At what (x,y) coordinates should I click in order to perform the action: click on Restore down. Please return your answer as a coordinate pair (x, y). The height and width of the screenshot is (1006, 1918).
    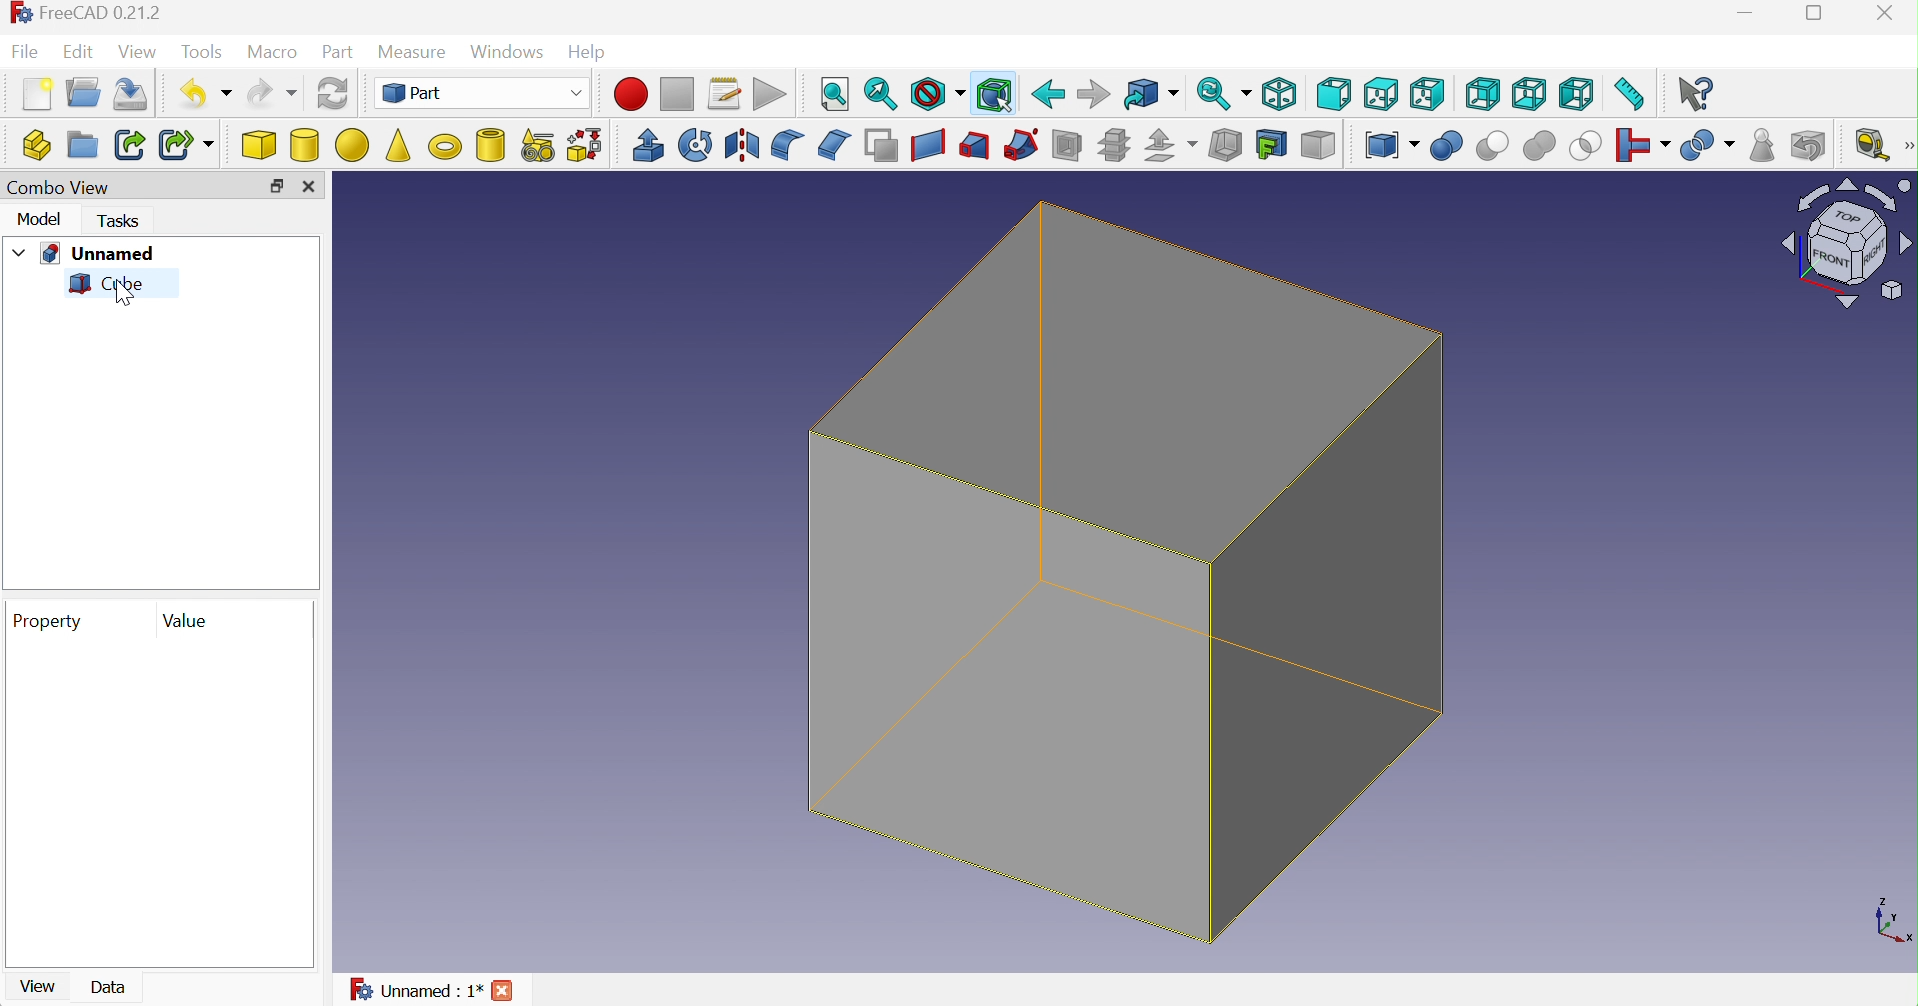
    Looking at the image, I should click on (281, 188).